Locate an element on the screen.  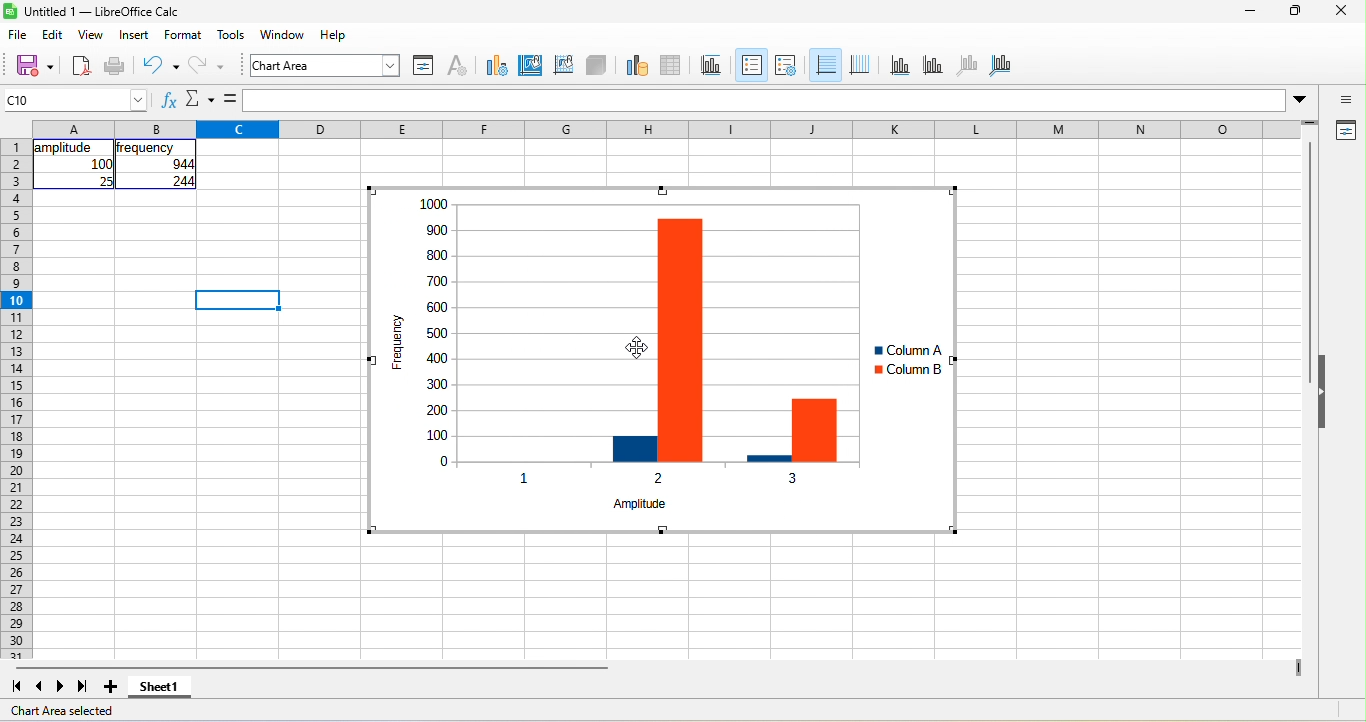
data table is located at coordinates (672, 66).